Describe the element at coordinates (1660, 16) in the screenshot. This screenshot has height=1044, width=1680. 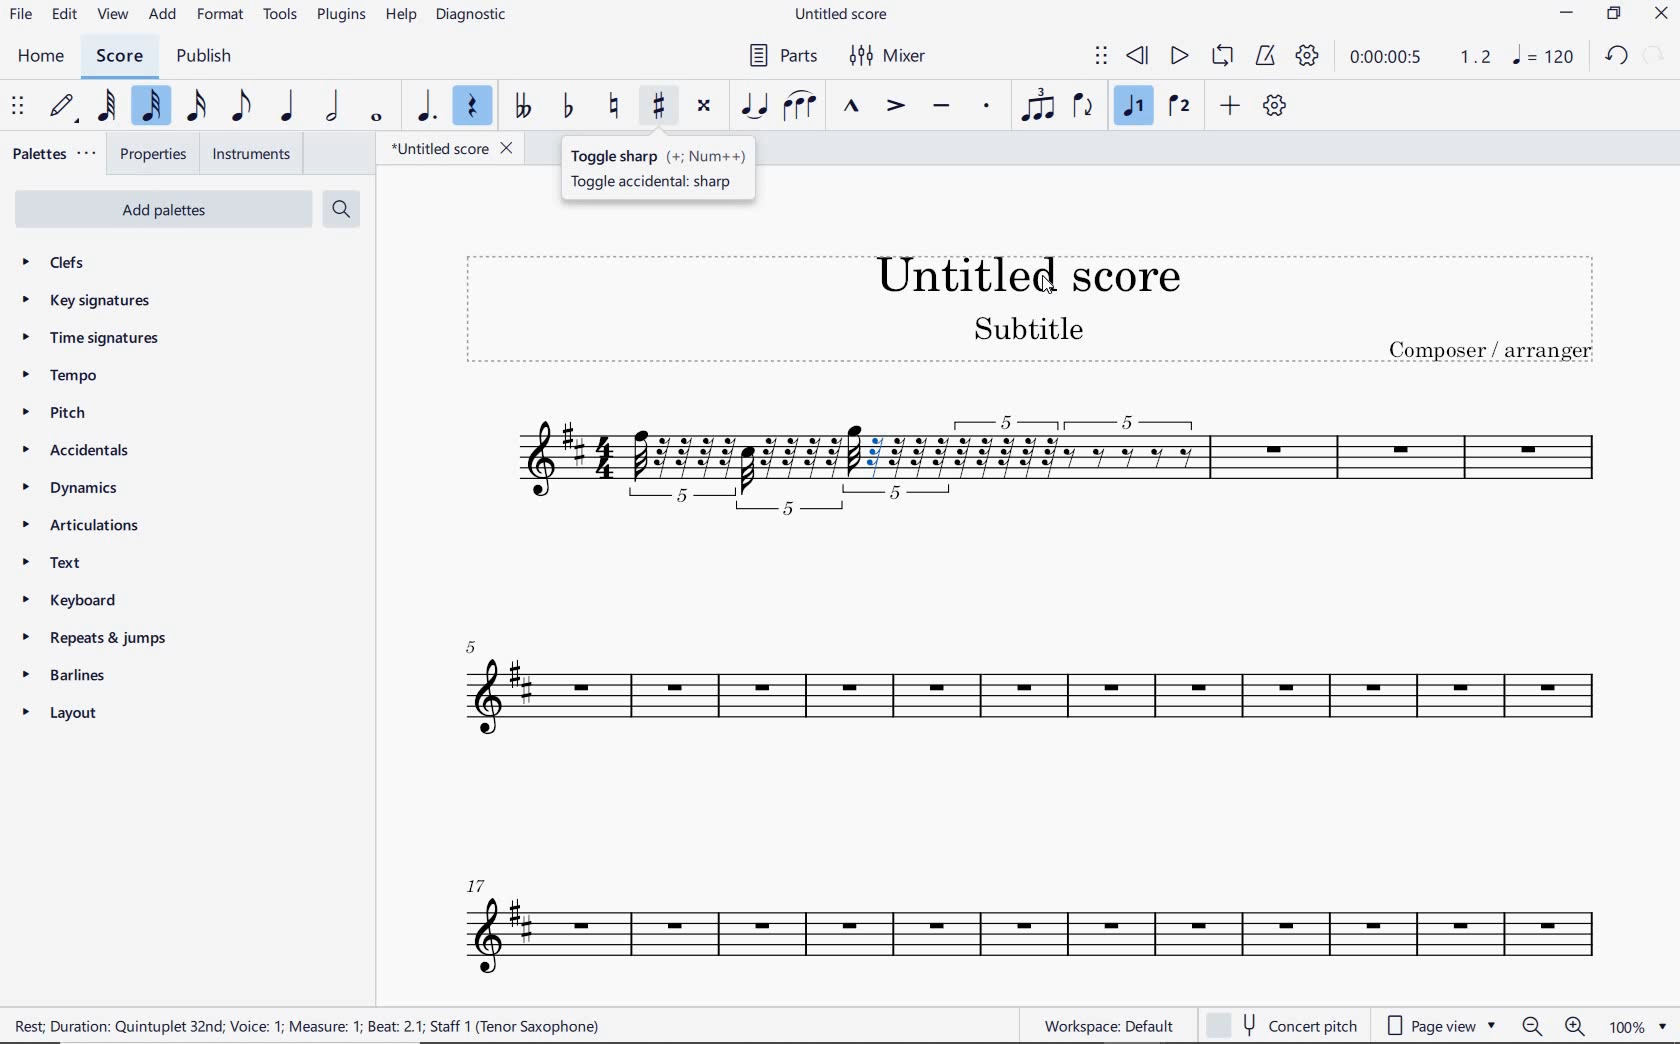
I see `CLOSE` at that location.